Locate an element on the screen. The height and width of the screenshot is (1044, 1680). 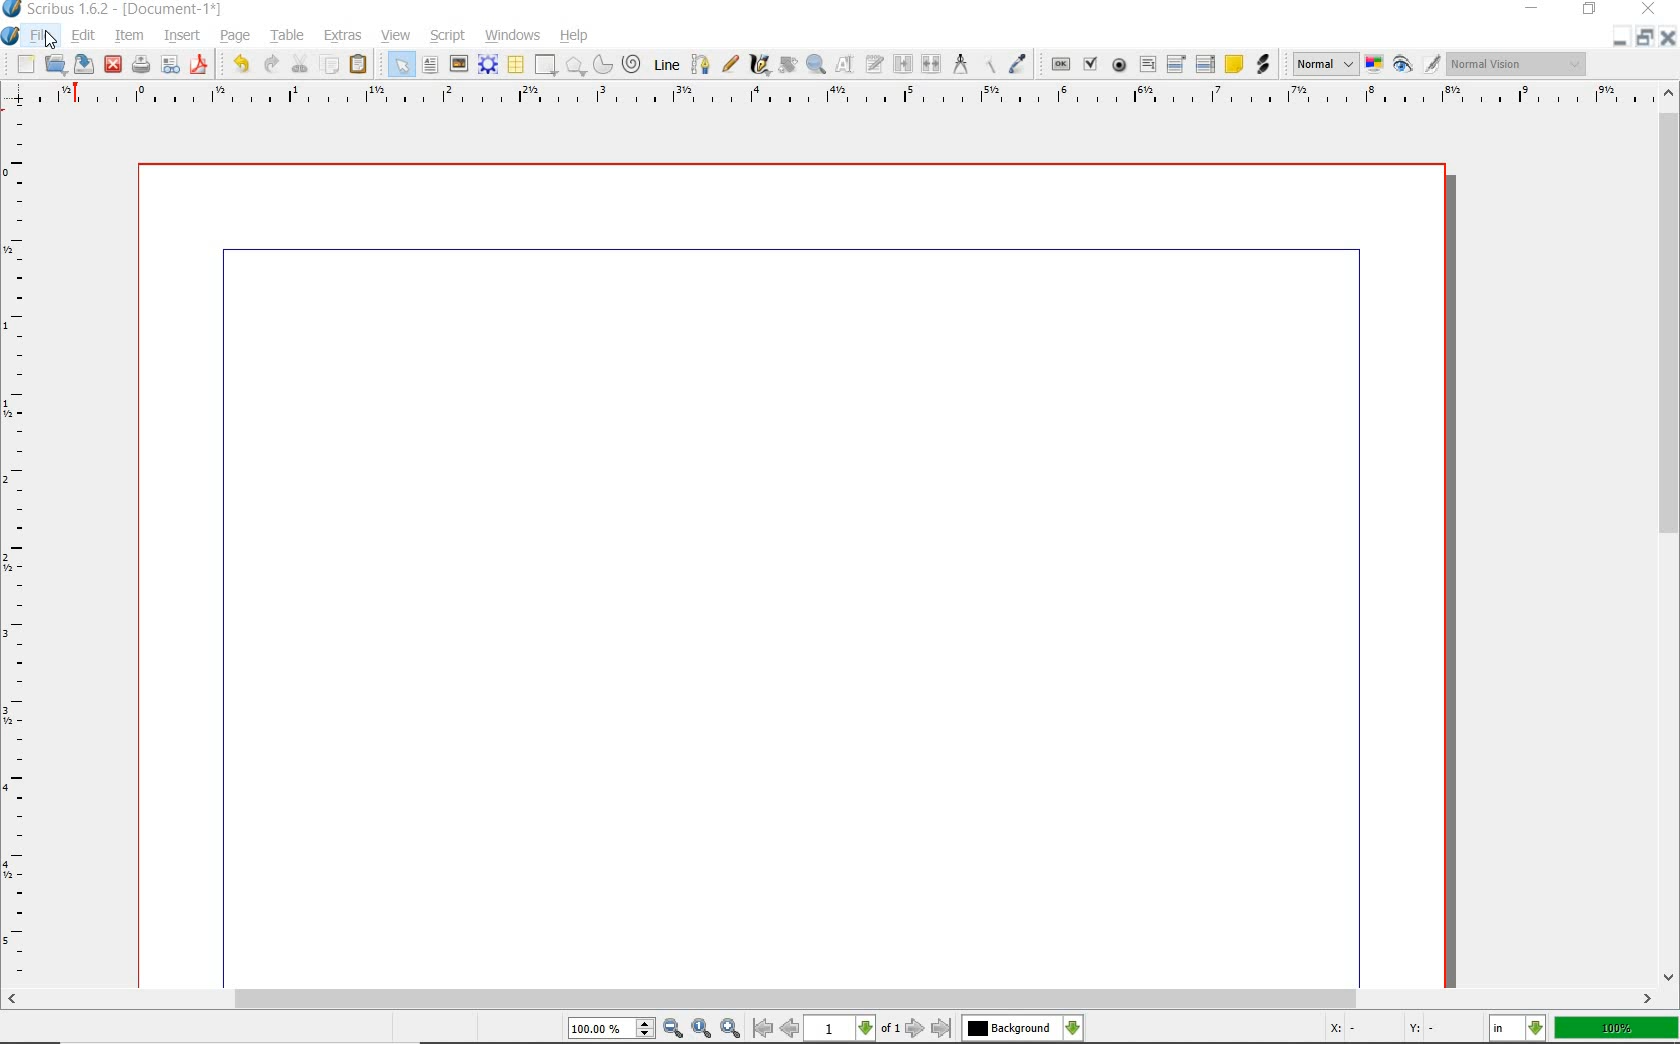
pdf radio button is located at coordinates (1119, 66).